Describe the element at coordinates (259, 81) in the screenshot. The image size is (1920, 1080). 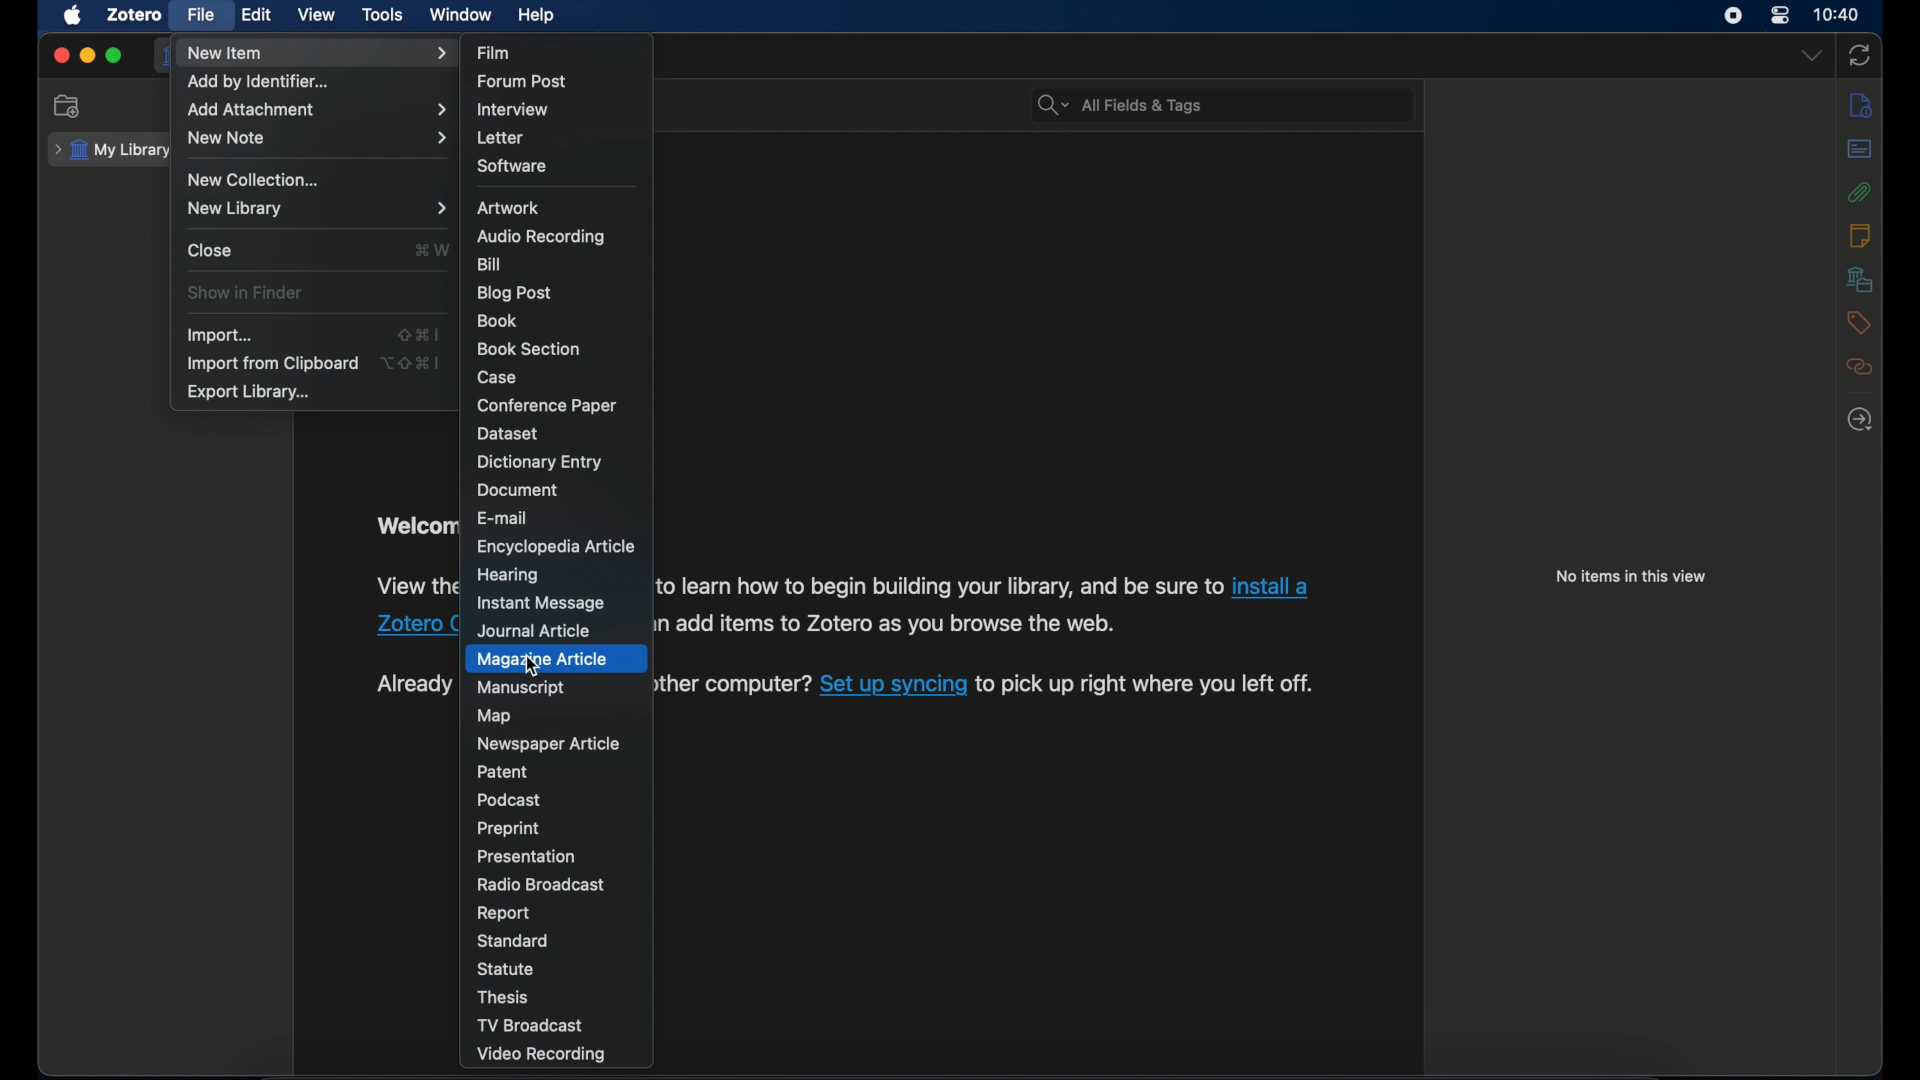
I see `add by identifier` at that location.